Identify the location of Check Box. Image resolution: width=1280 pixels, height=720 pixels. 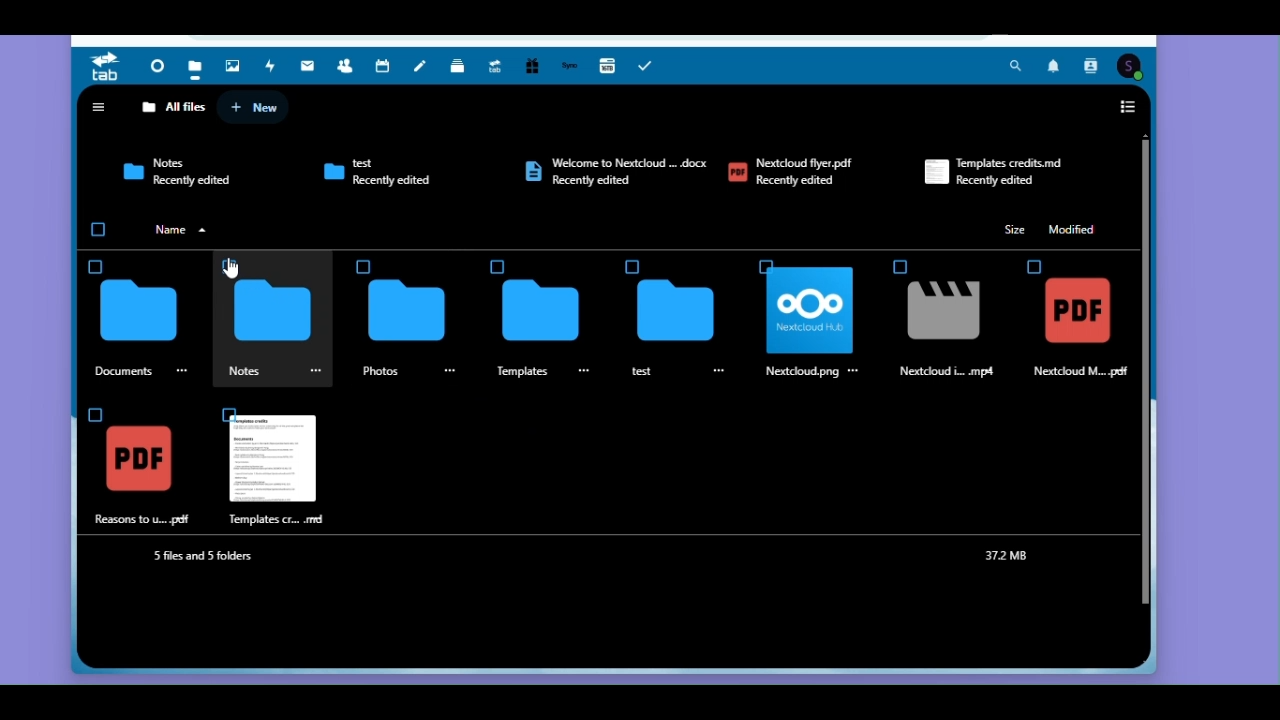
(765, 265).